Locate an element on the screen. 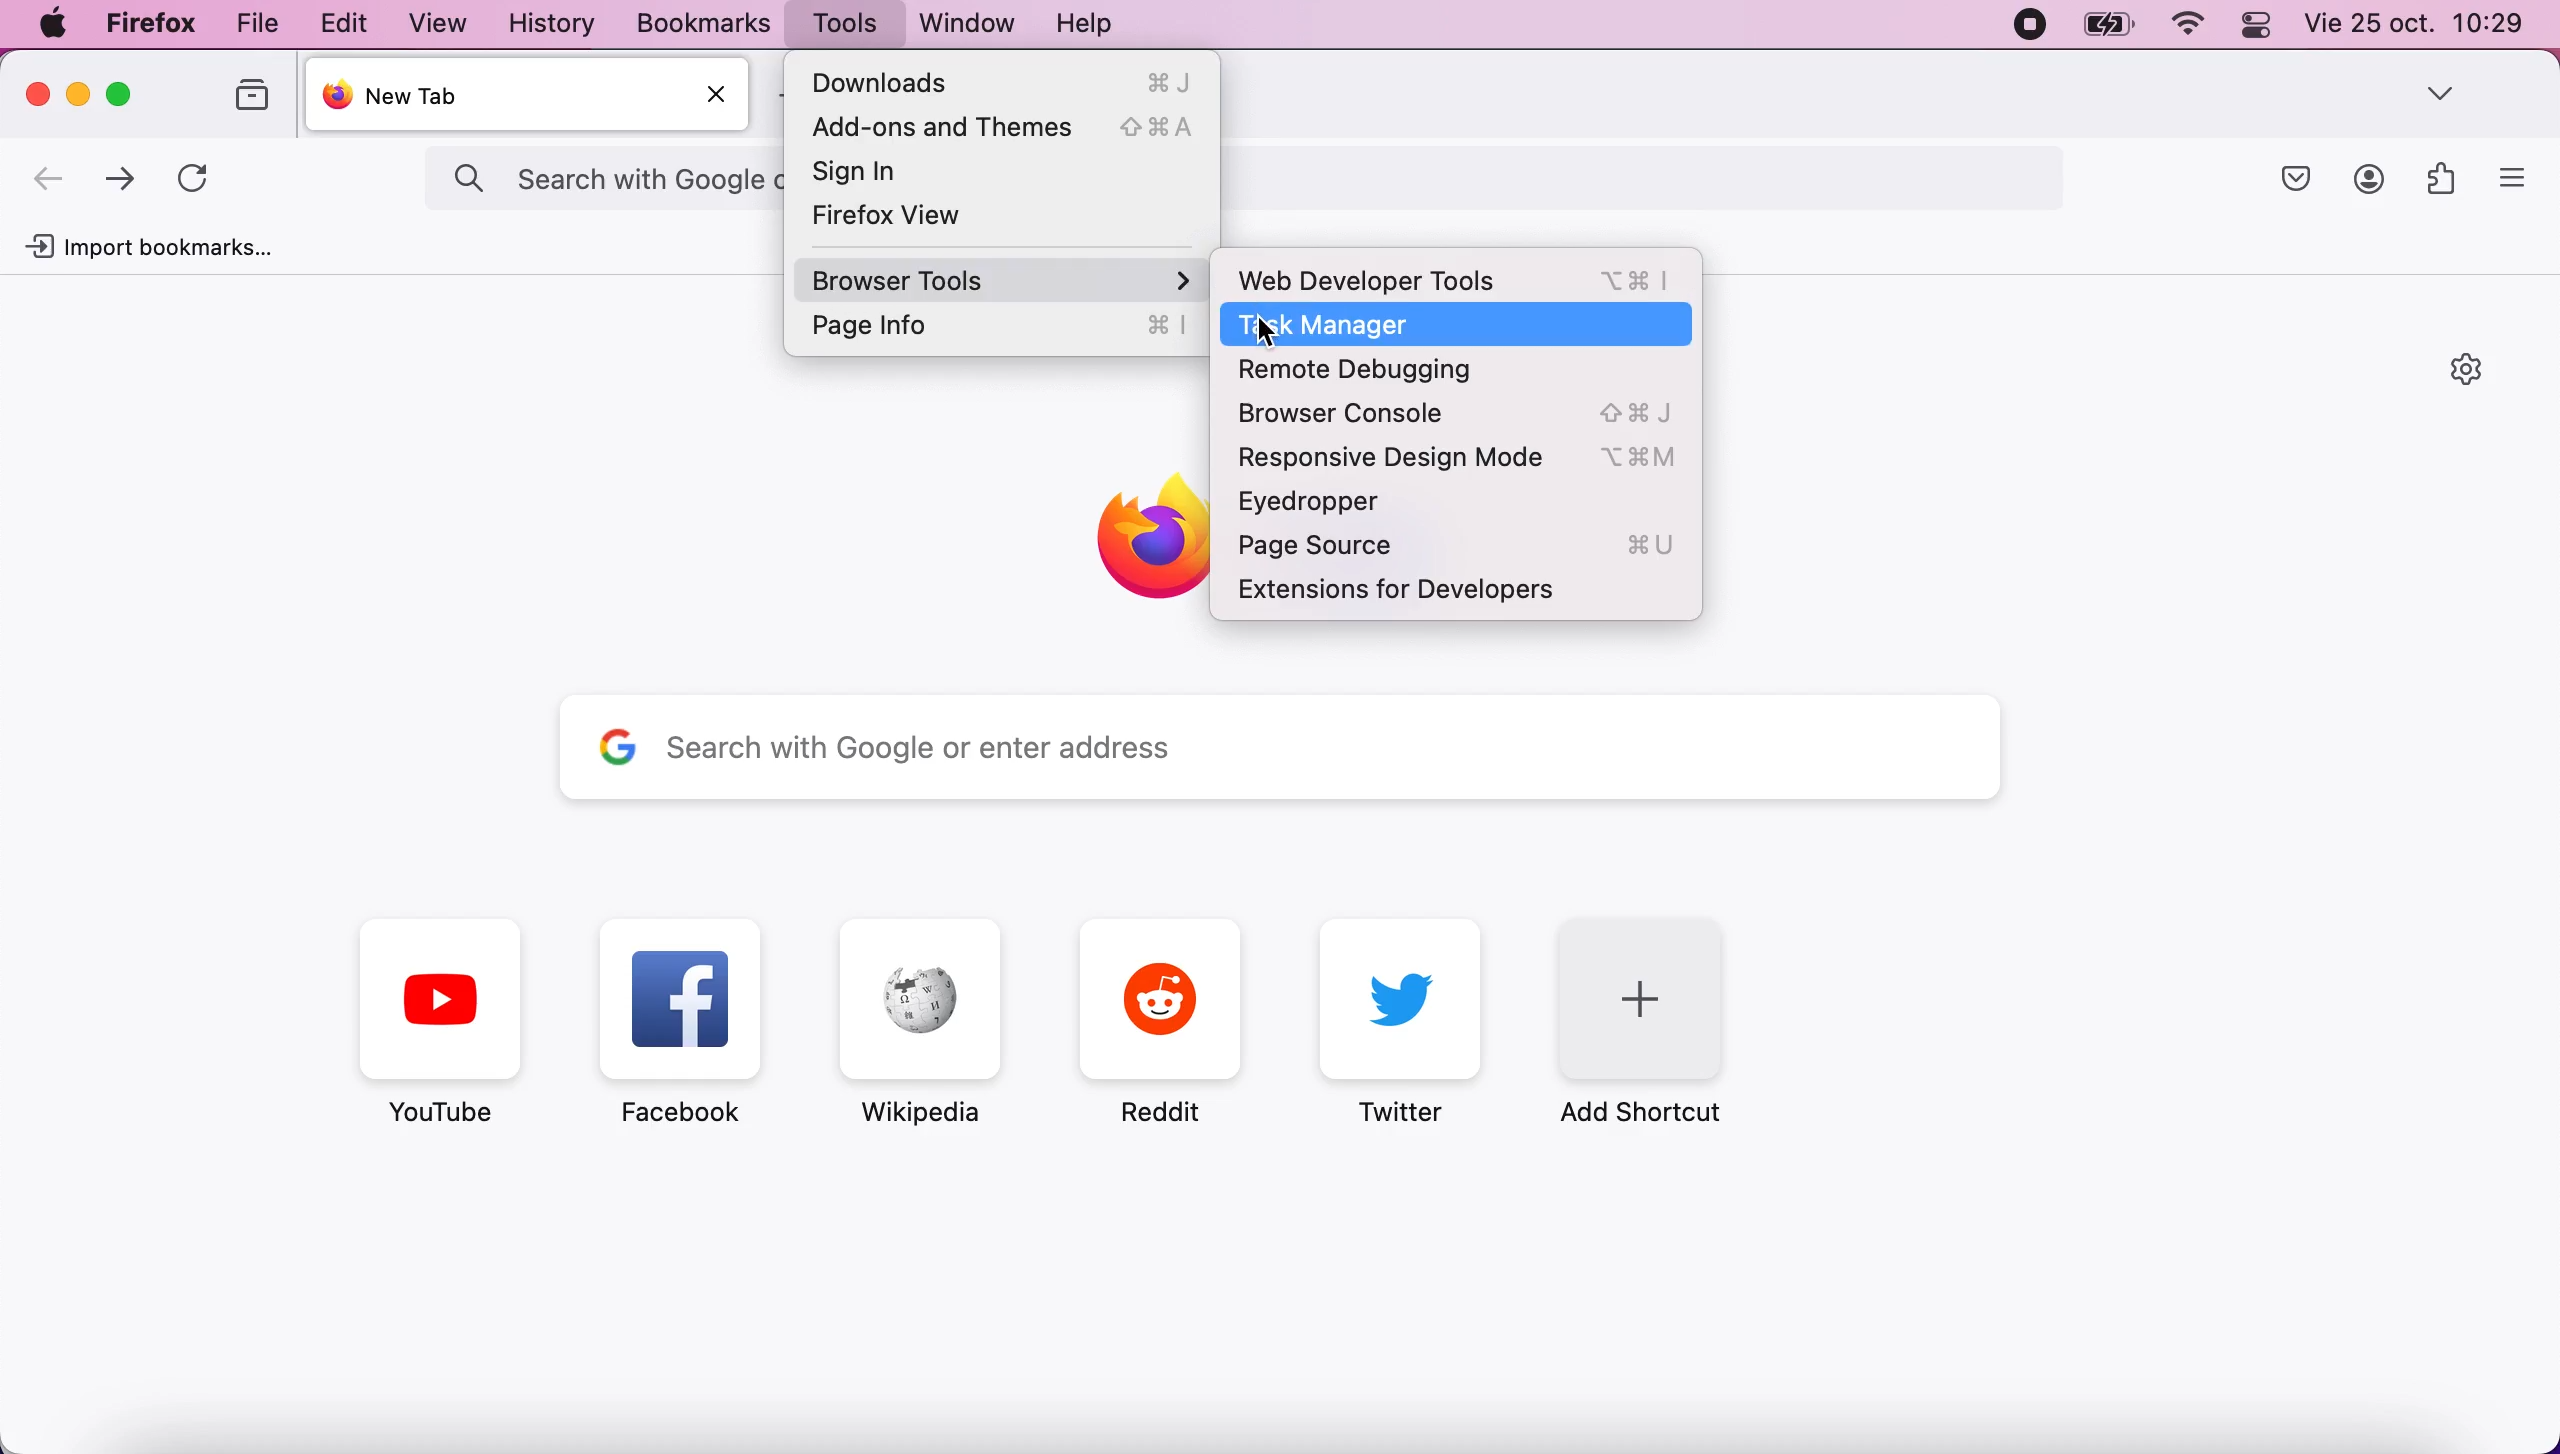 Image resolution: width=2560 pixels, height=1454 pixels. Help is located at coordinates (1085, 21).